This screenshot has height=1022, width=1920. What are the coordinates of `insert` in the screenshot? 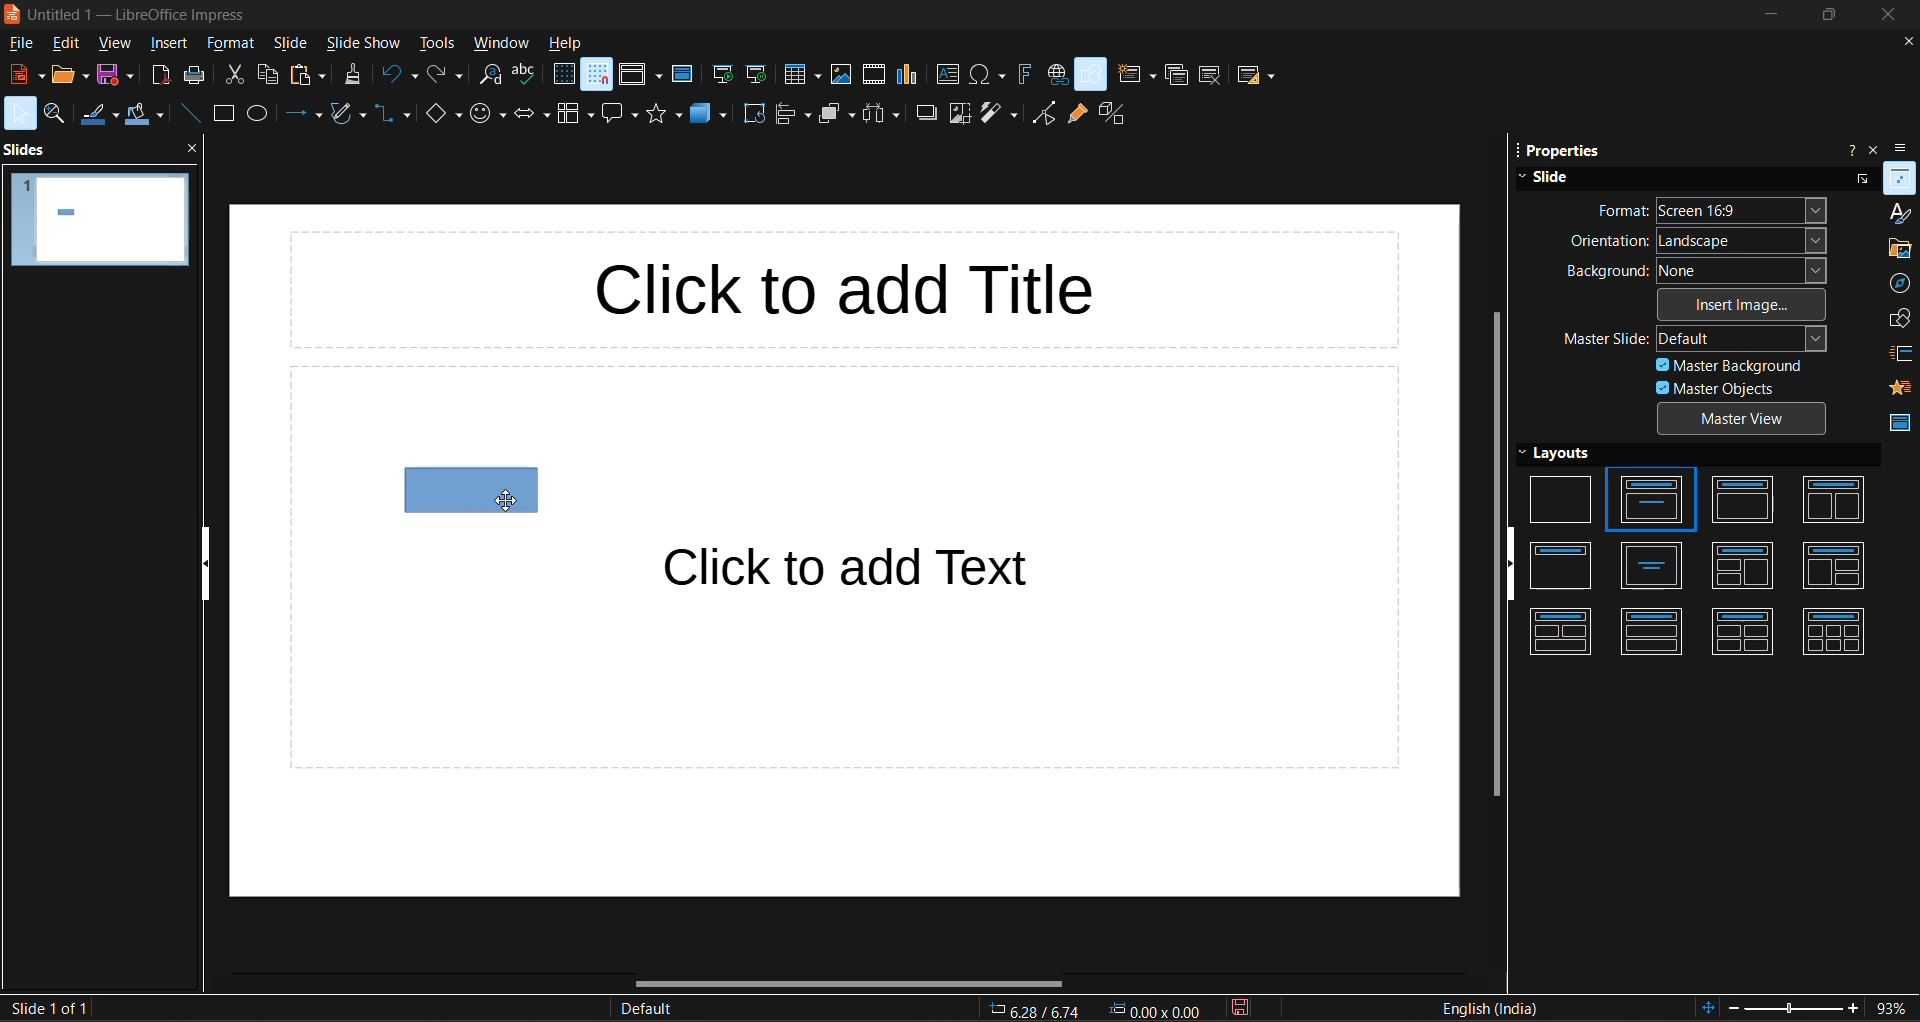 It's located at (169, 44).